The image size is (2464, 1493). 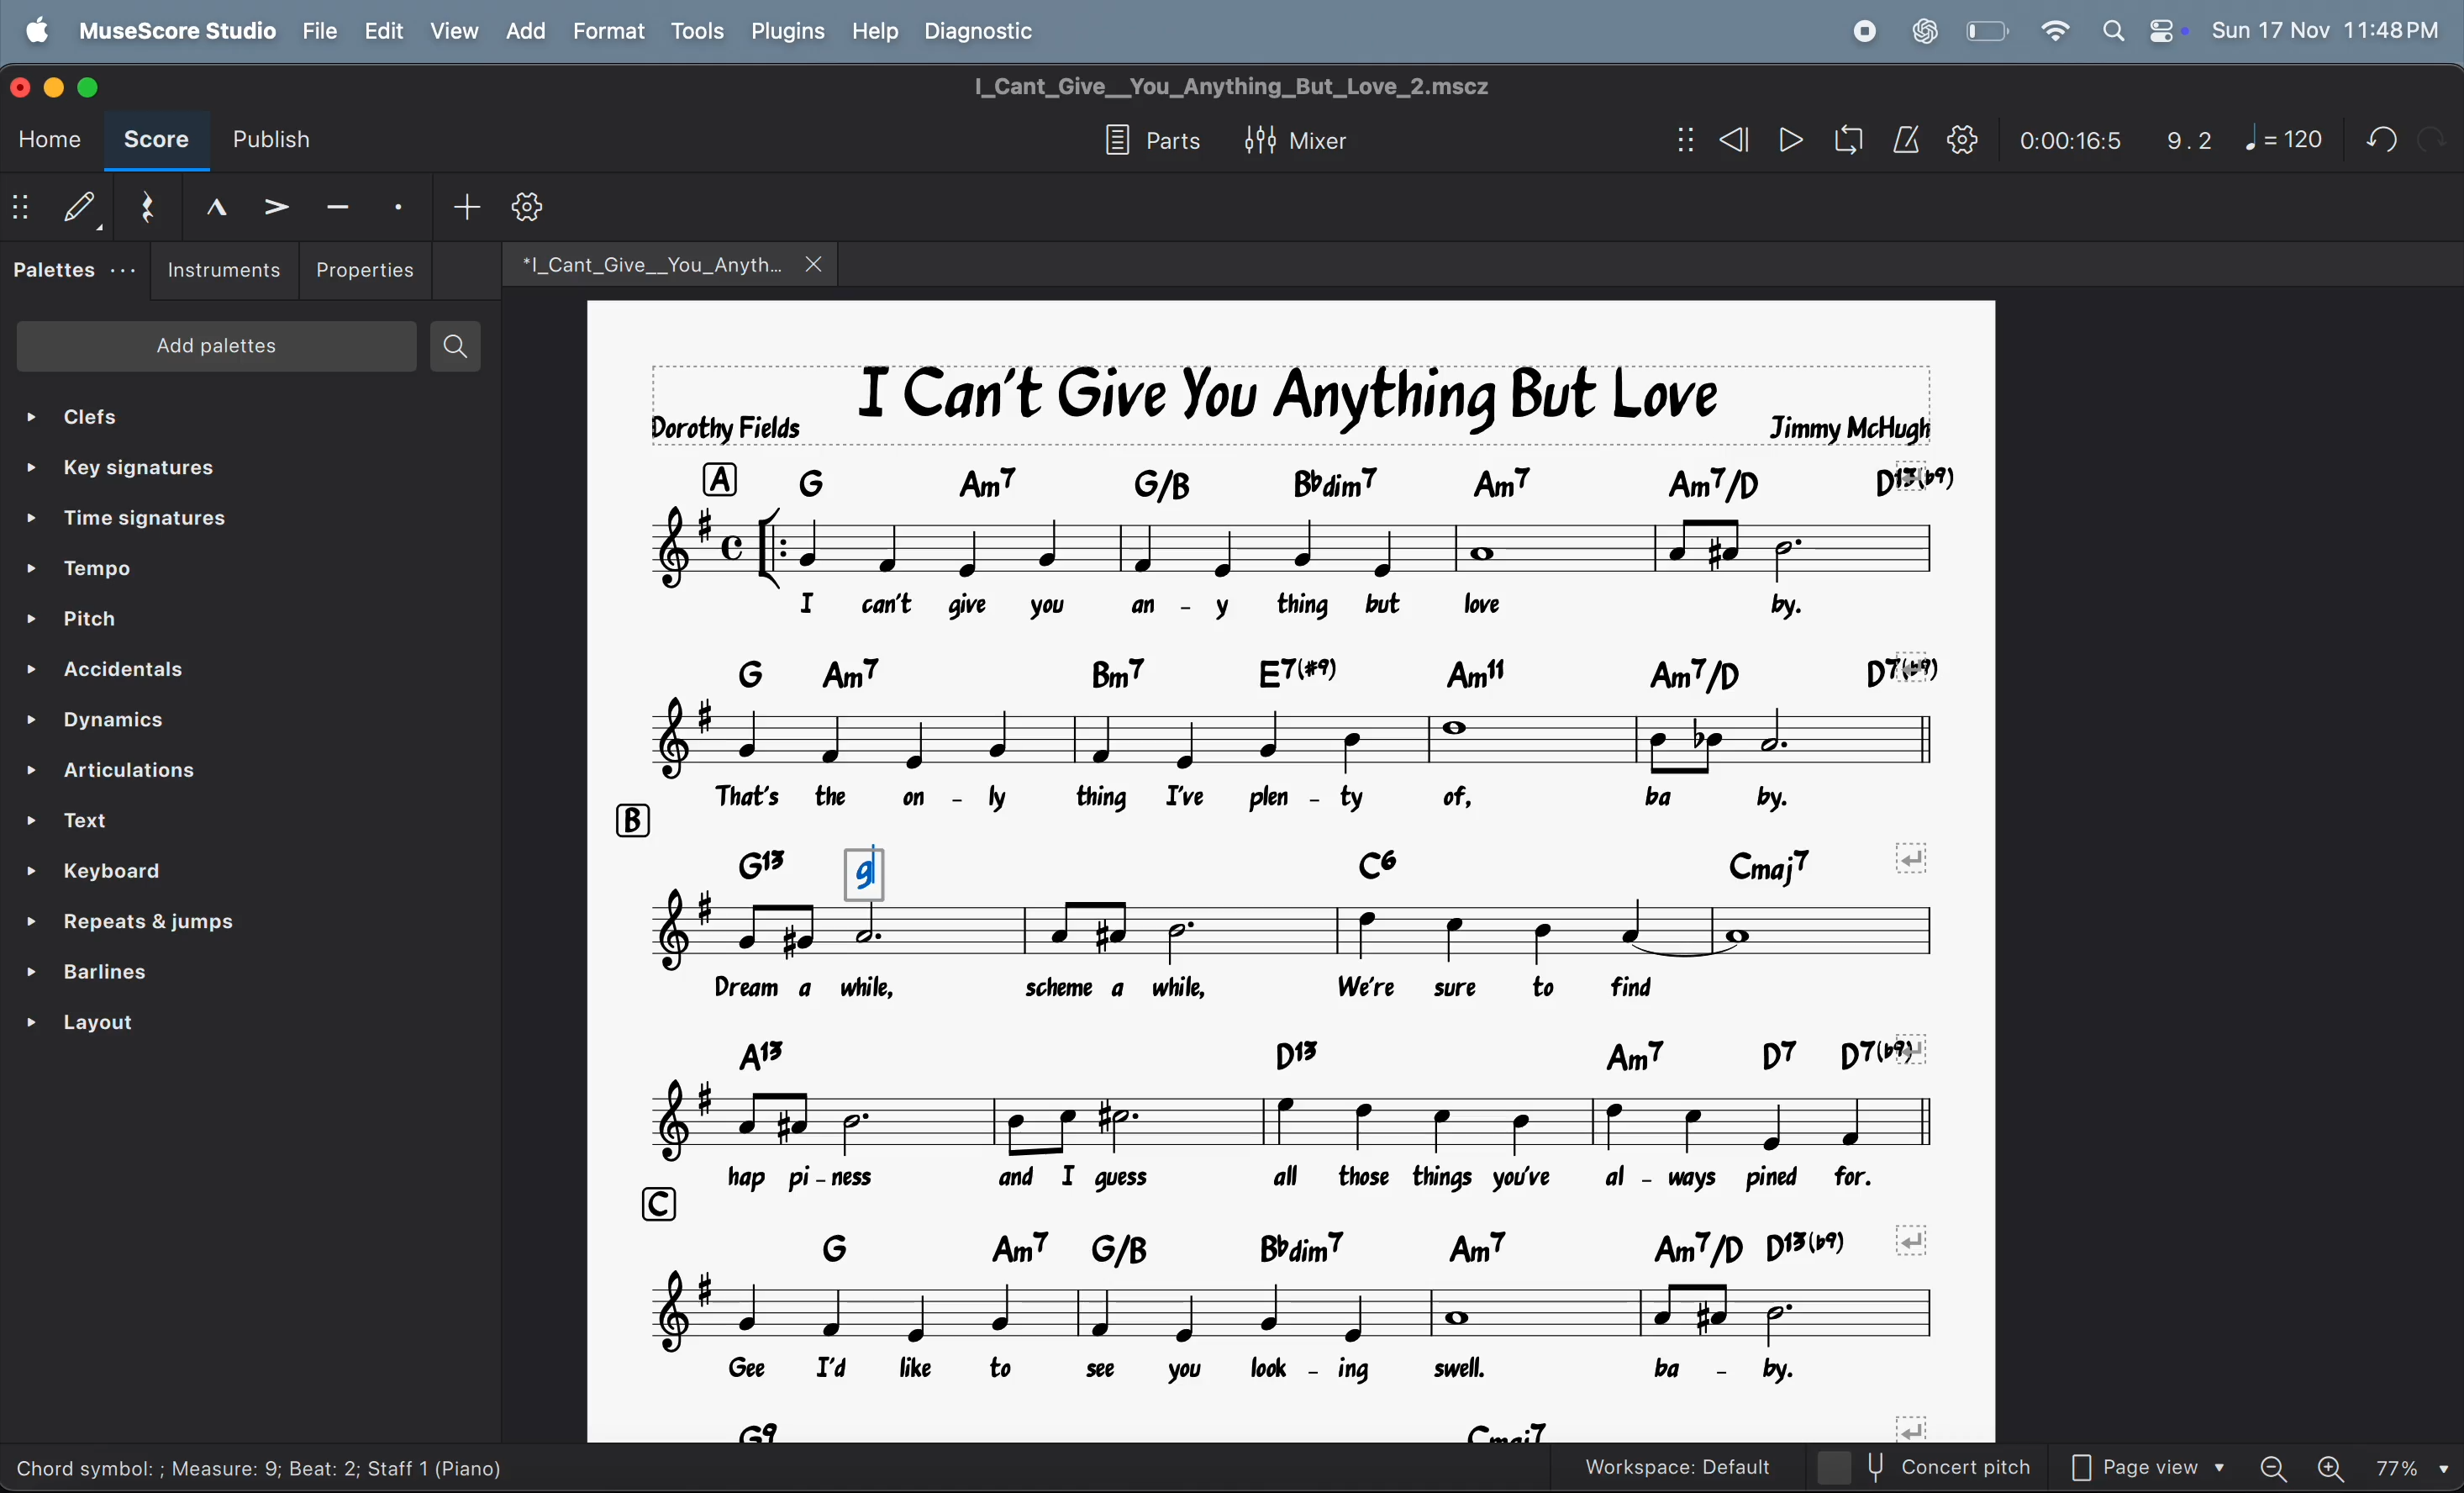 I want to click on staccato, so click(x=404, y=206).